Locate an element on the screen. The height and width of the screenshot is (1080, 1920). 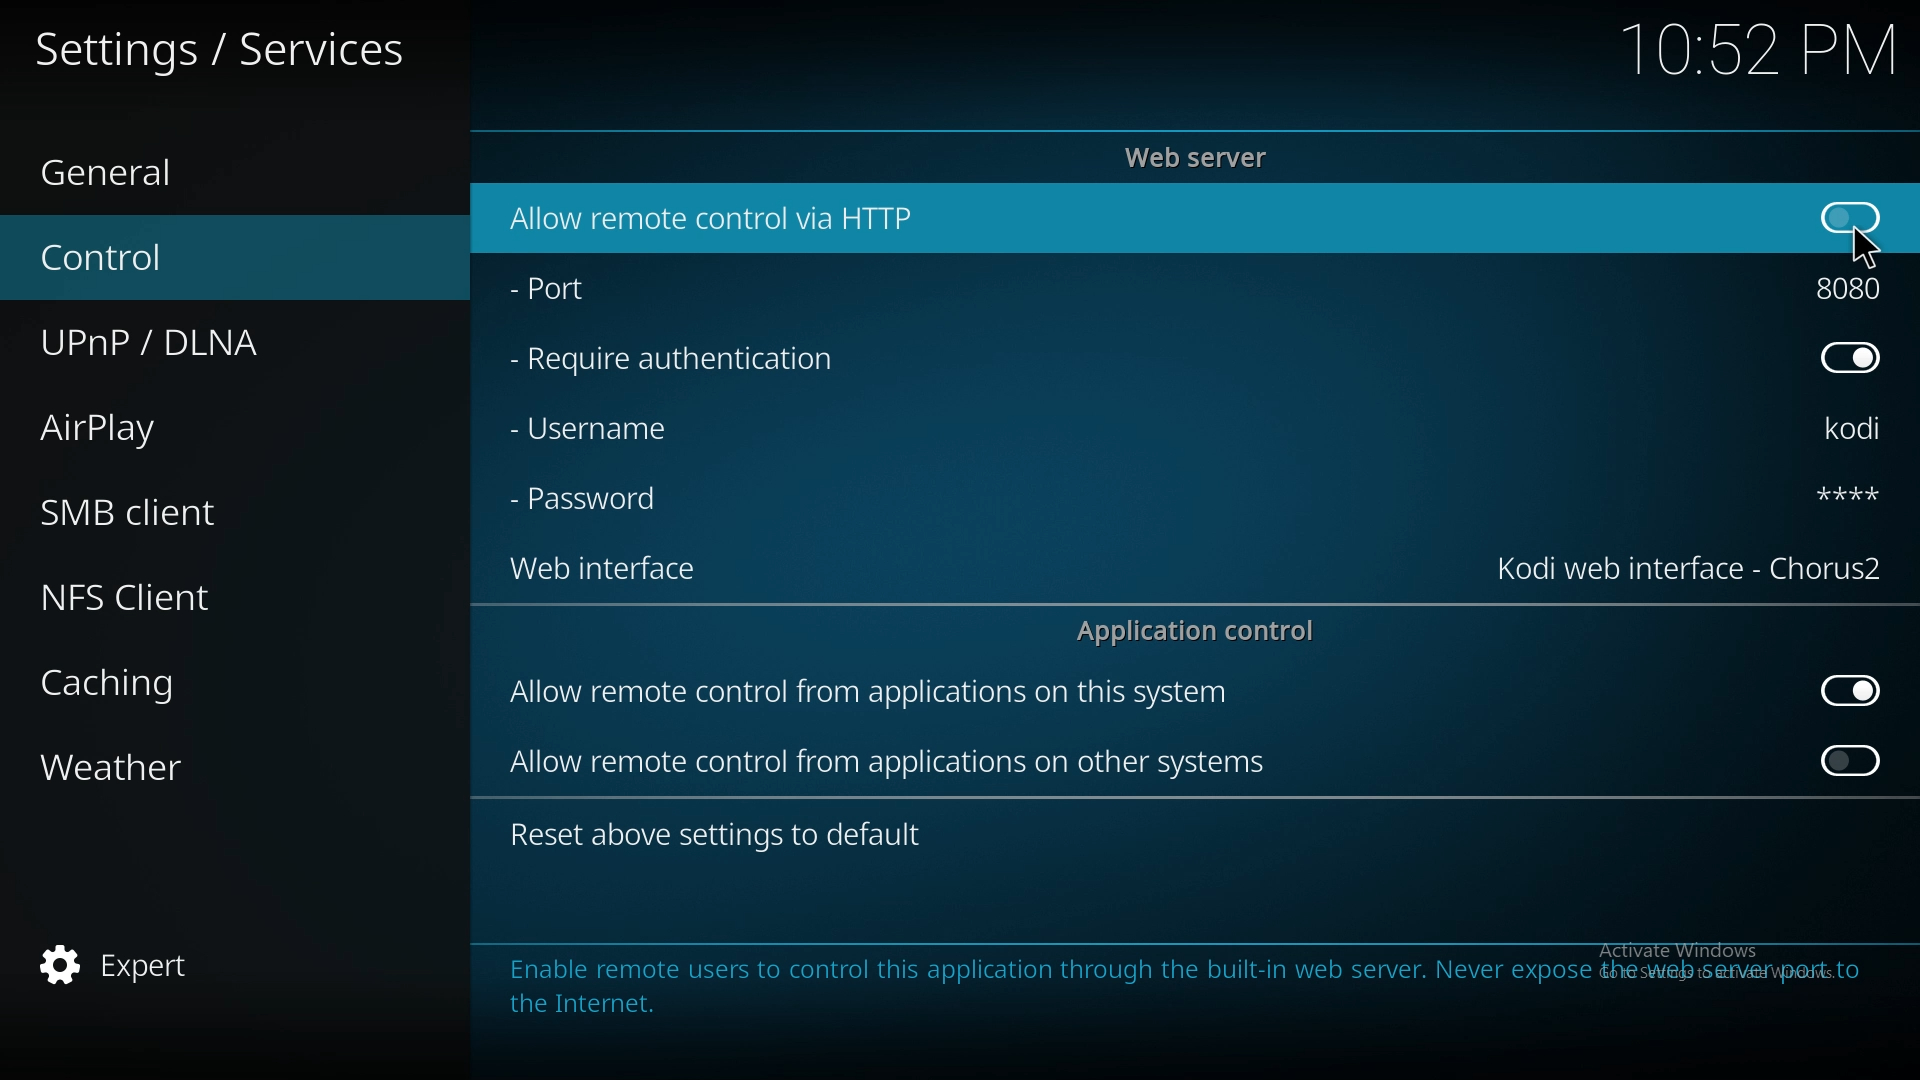
weather is located at coordinates (208, 765).